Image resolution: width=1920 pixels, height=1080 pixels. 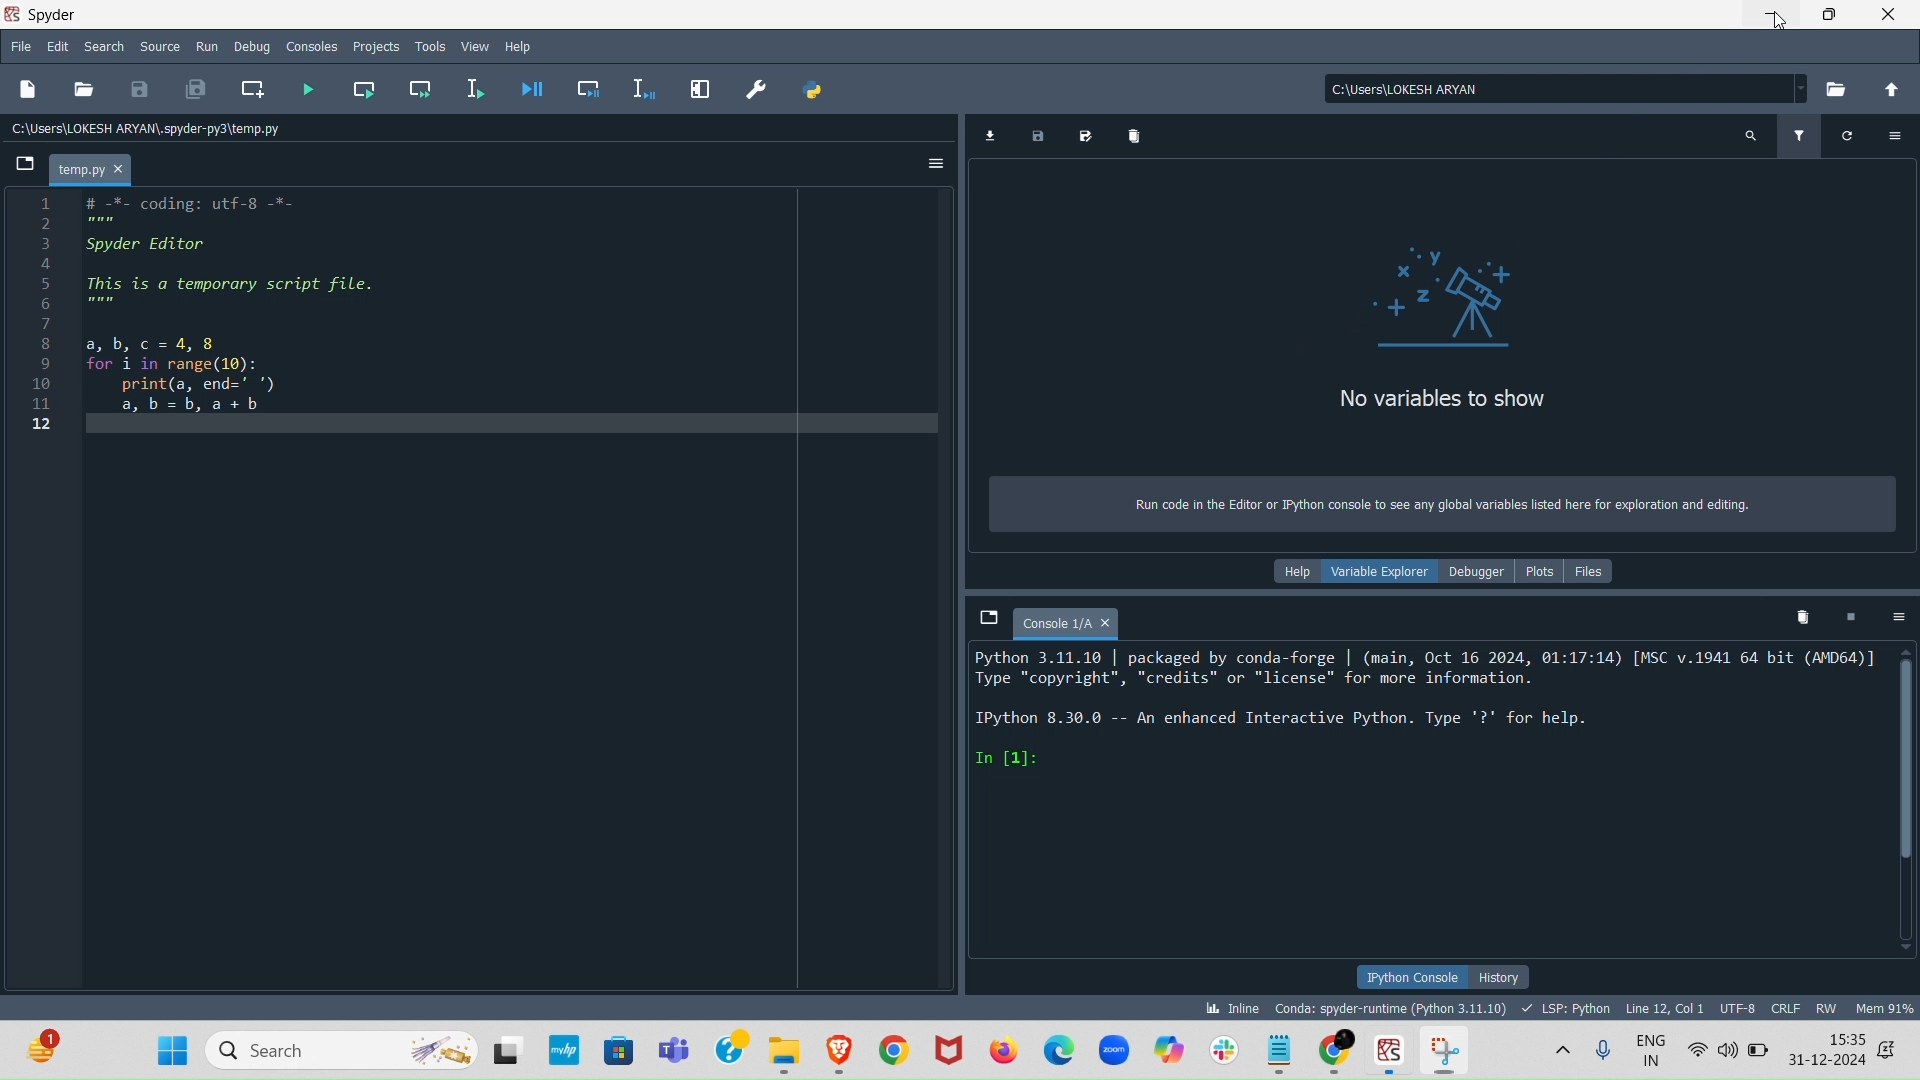 What do you see at coordinates (1898, 617) in the screenshot?
I see `Options` at bounding box center [1898, 617].